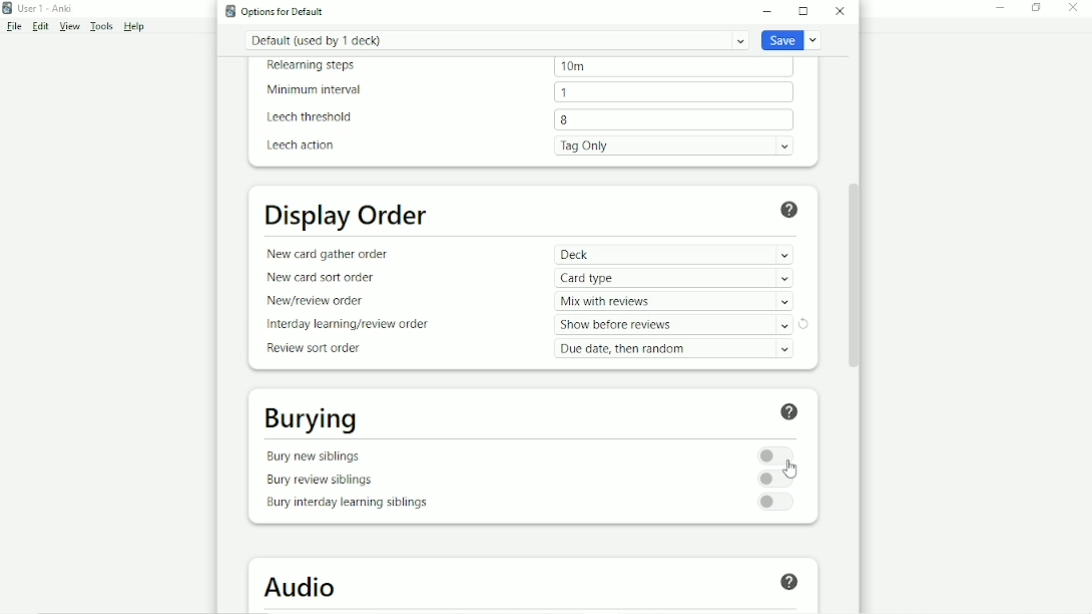 This screenshot has width=1092, height=614. I want to click on cursor, so click(792, 469).